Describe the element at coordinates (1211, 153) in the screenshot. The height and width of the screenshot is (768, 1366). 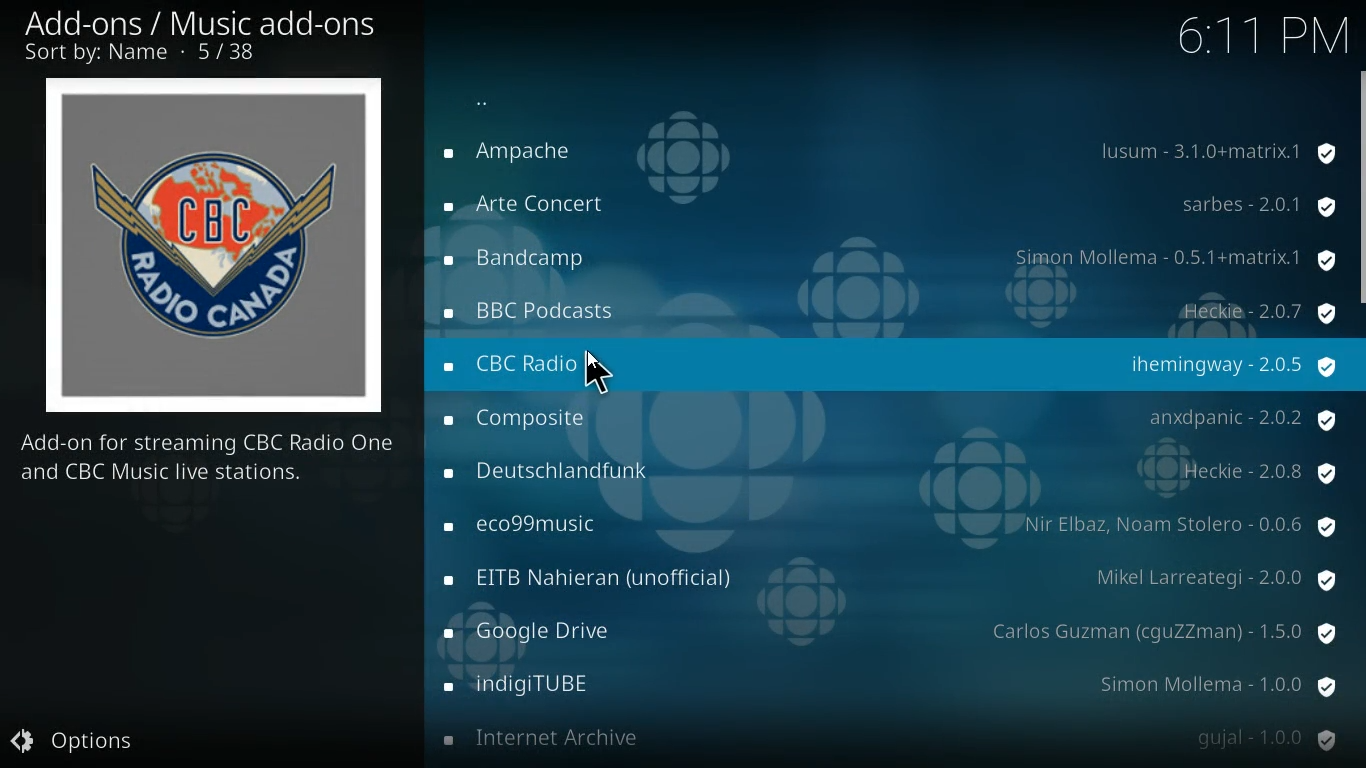
I see `protection` at that location.